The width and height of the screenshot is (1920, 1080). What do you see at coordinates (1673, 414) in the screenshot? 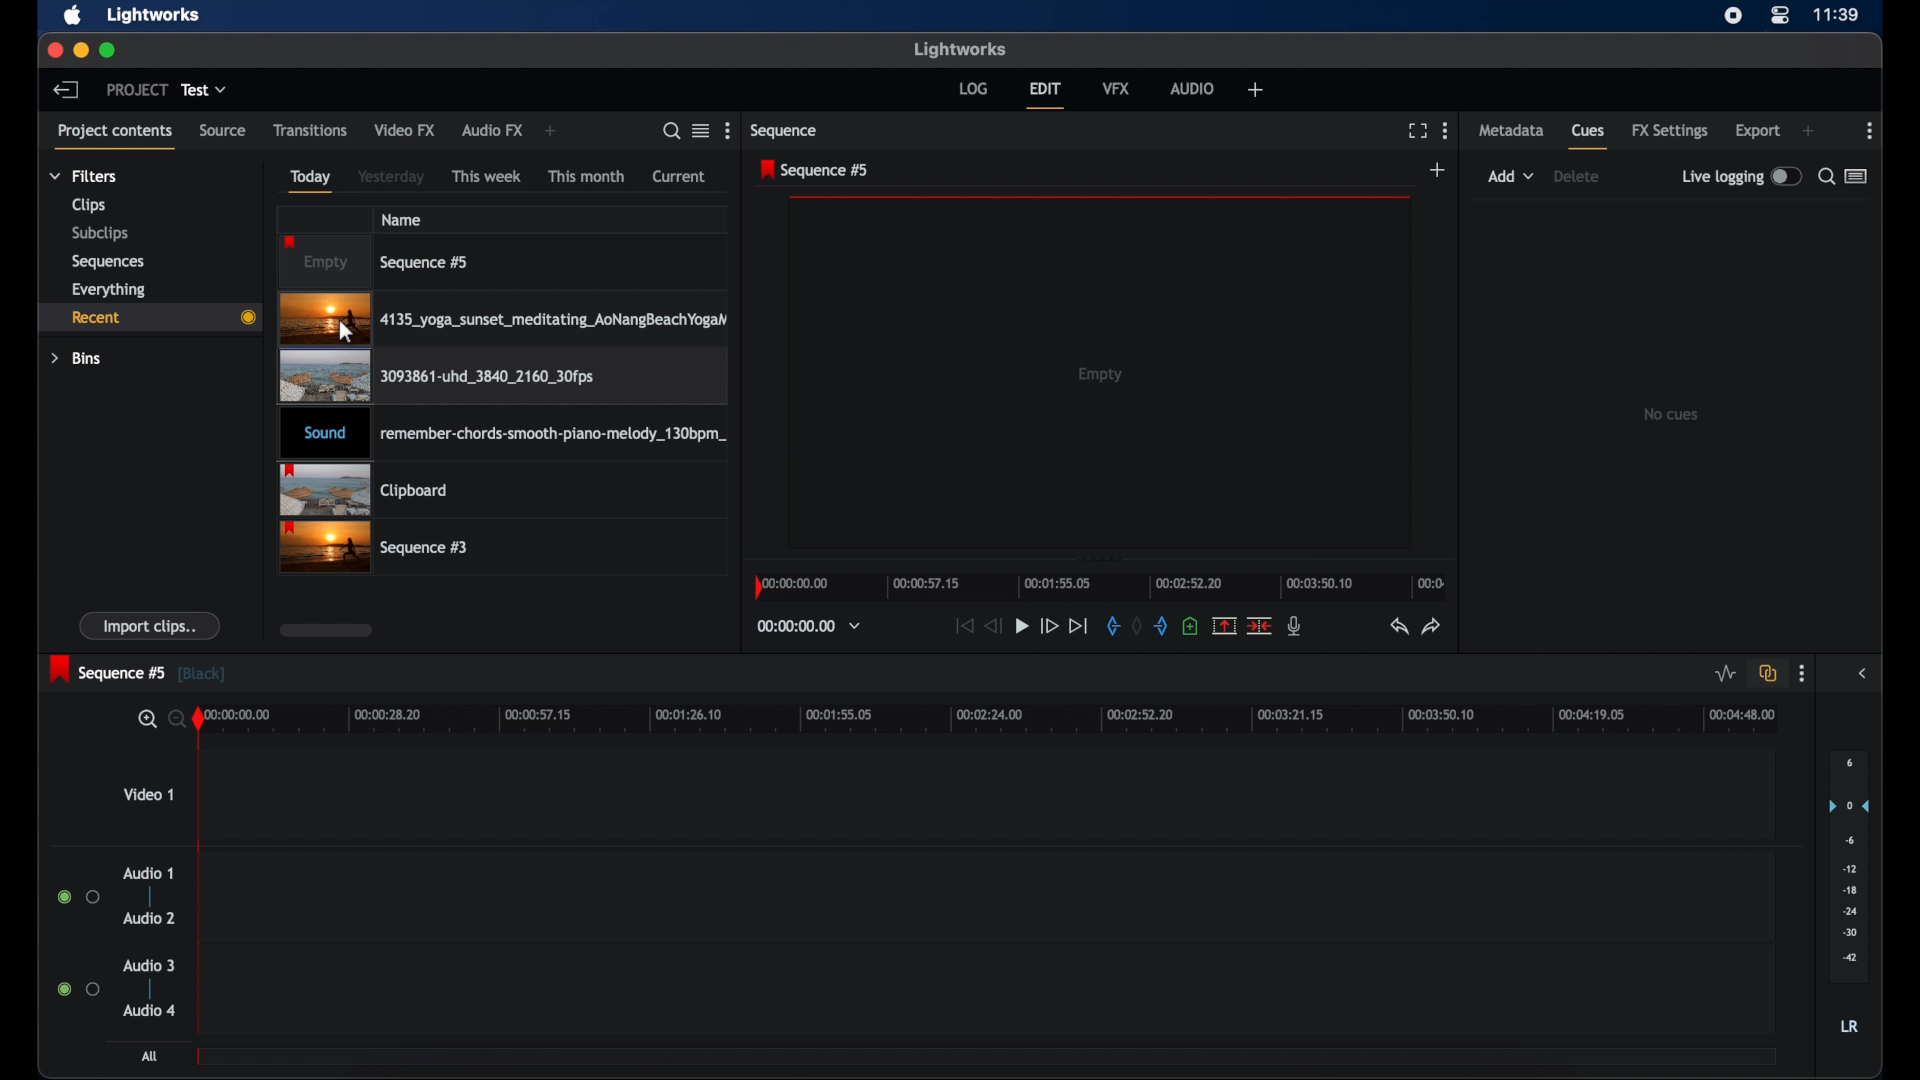
I see `no cues` at bounding box center [1673, 414].